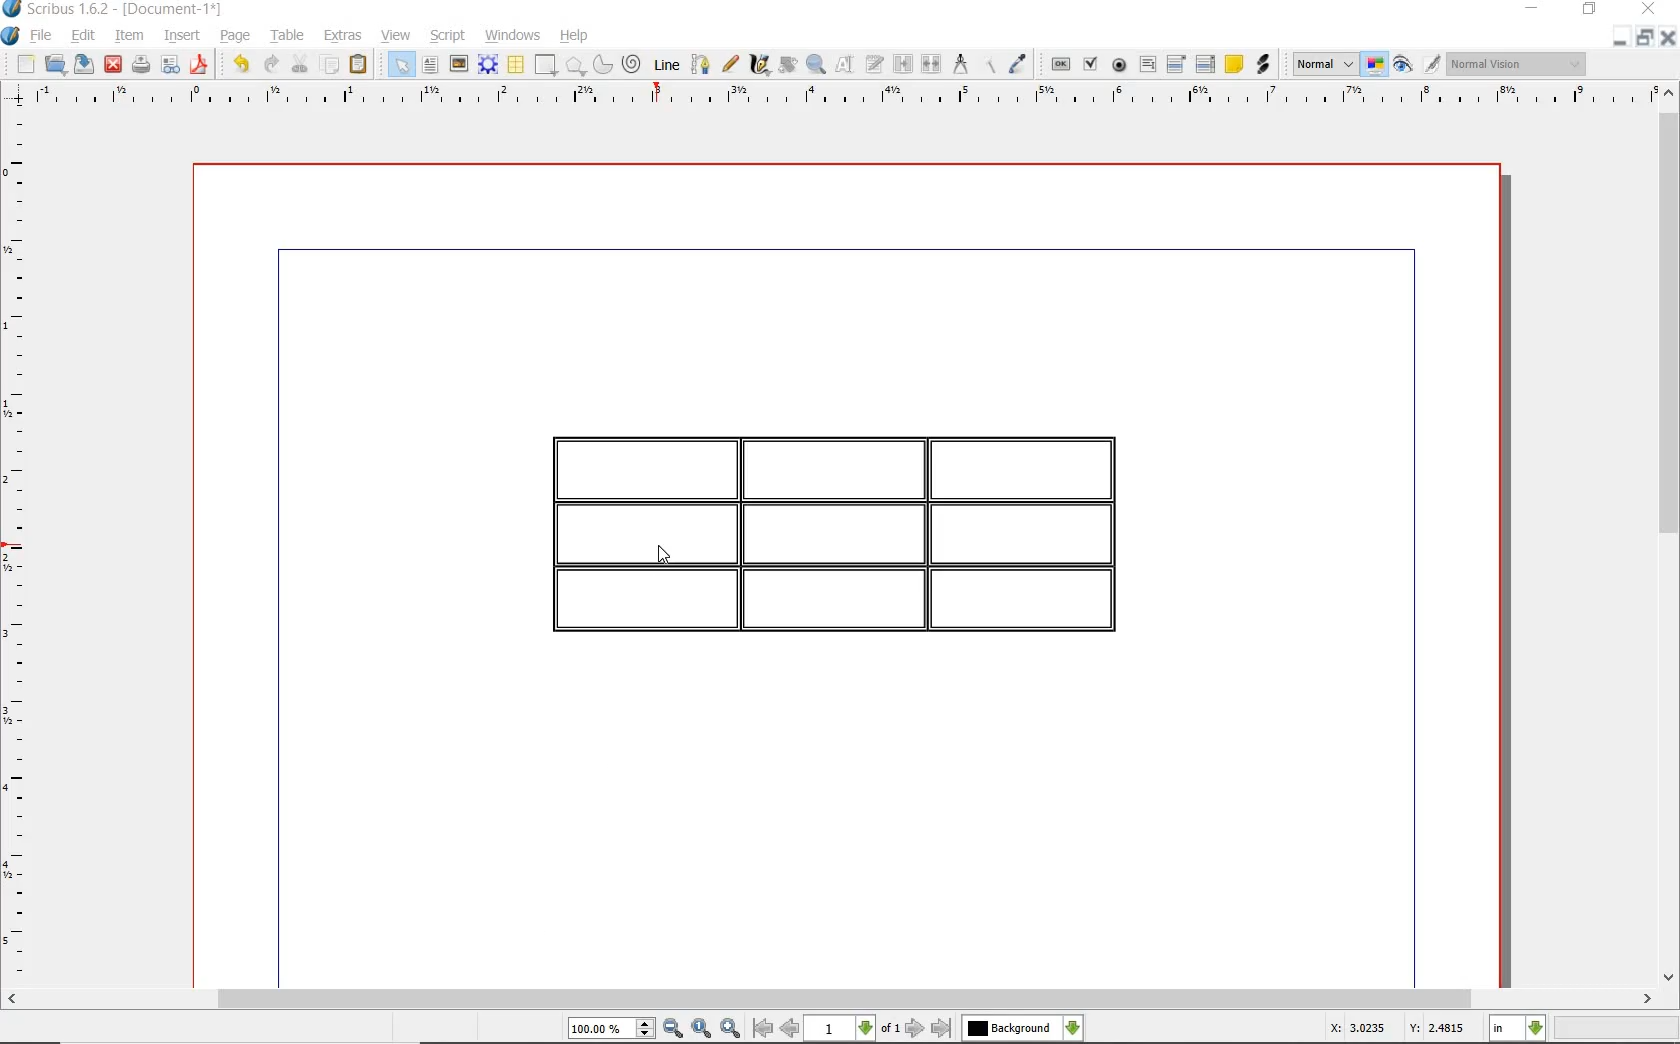 The image size is (1680, 1044). What do you see at coordinates (24, 64) in the screenshot?
I see `new` at bounding box center [24, 64].